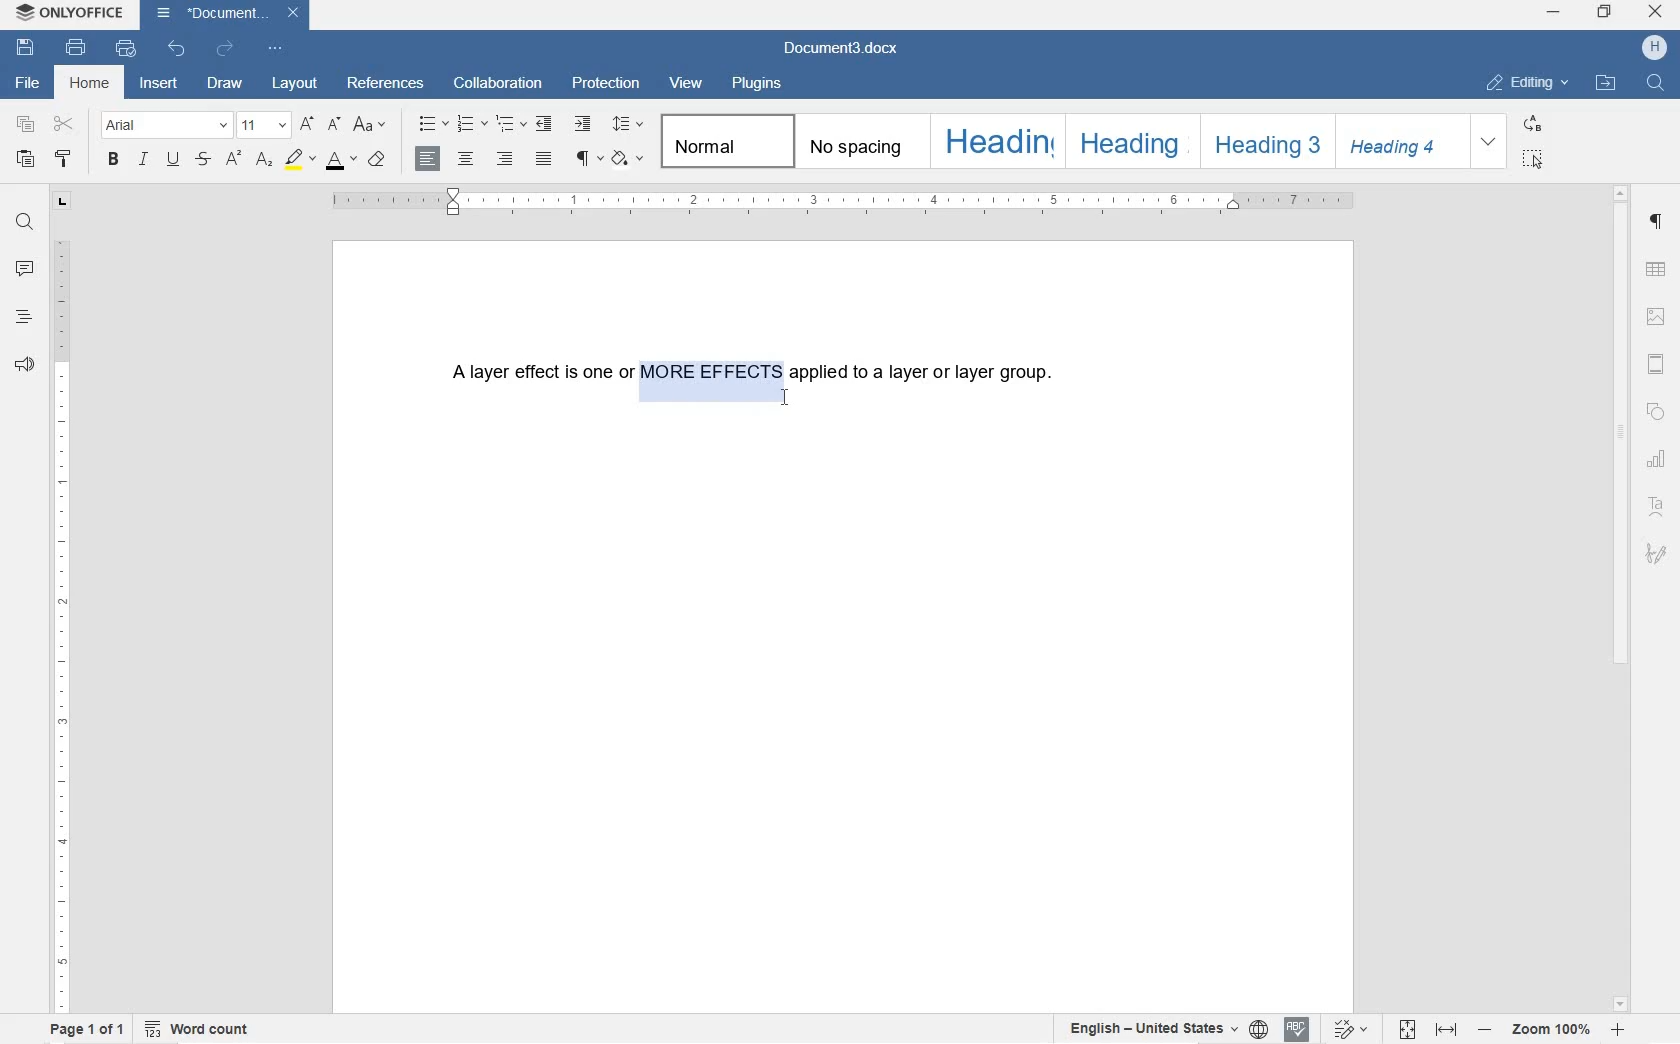  Describe the element at coordinates (503, 160) in the screenshot. I see `ALIGN RIGHT` at that location.